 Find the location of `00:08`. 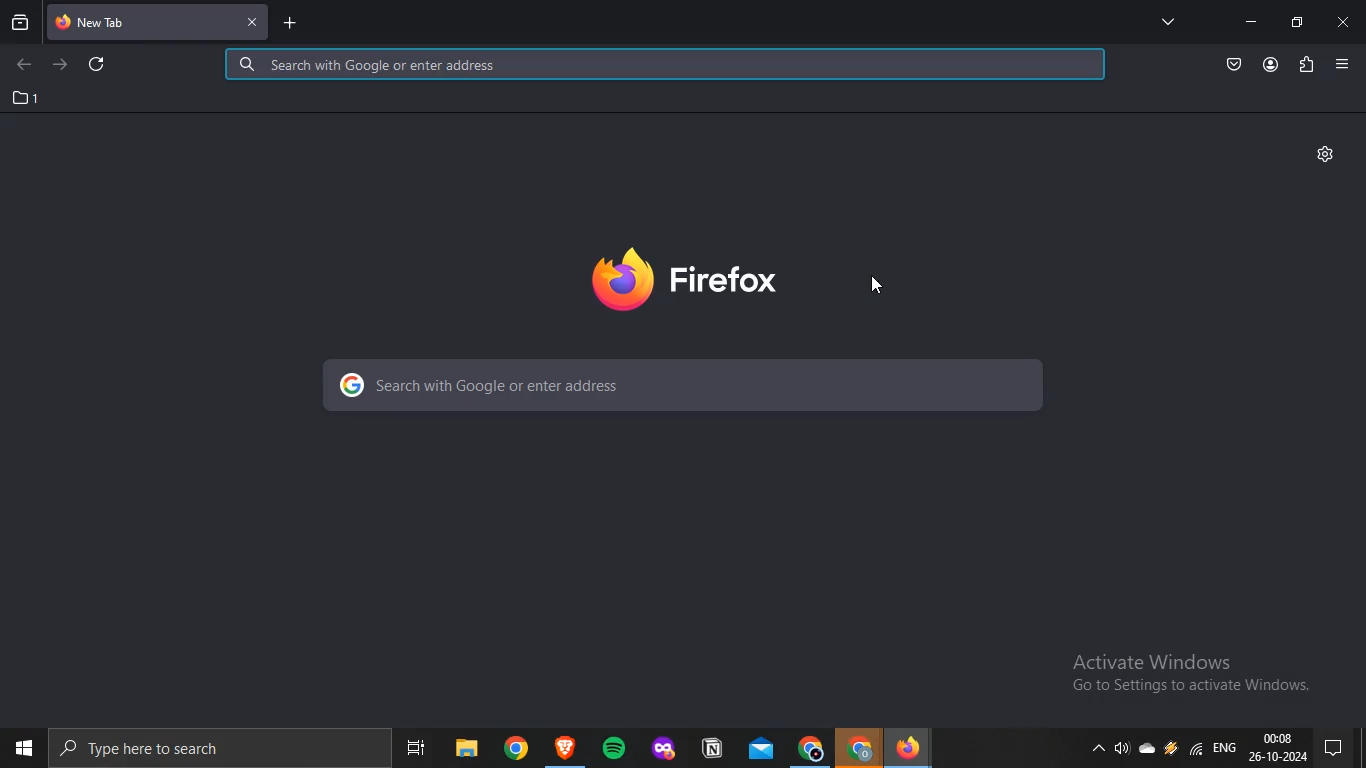

00:08 is located at coordinates (1277, 738).